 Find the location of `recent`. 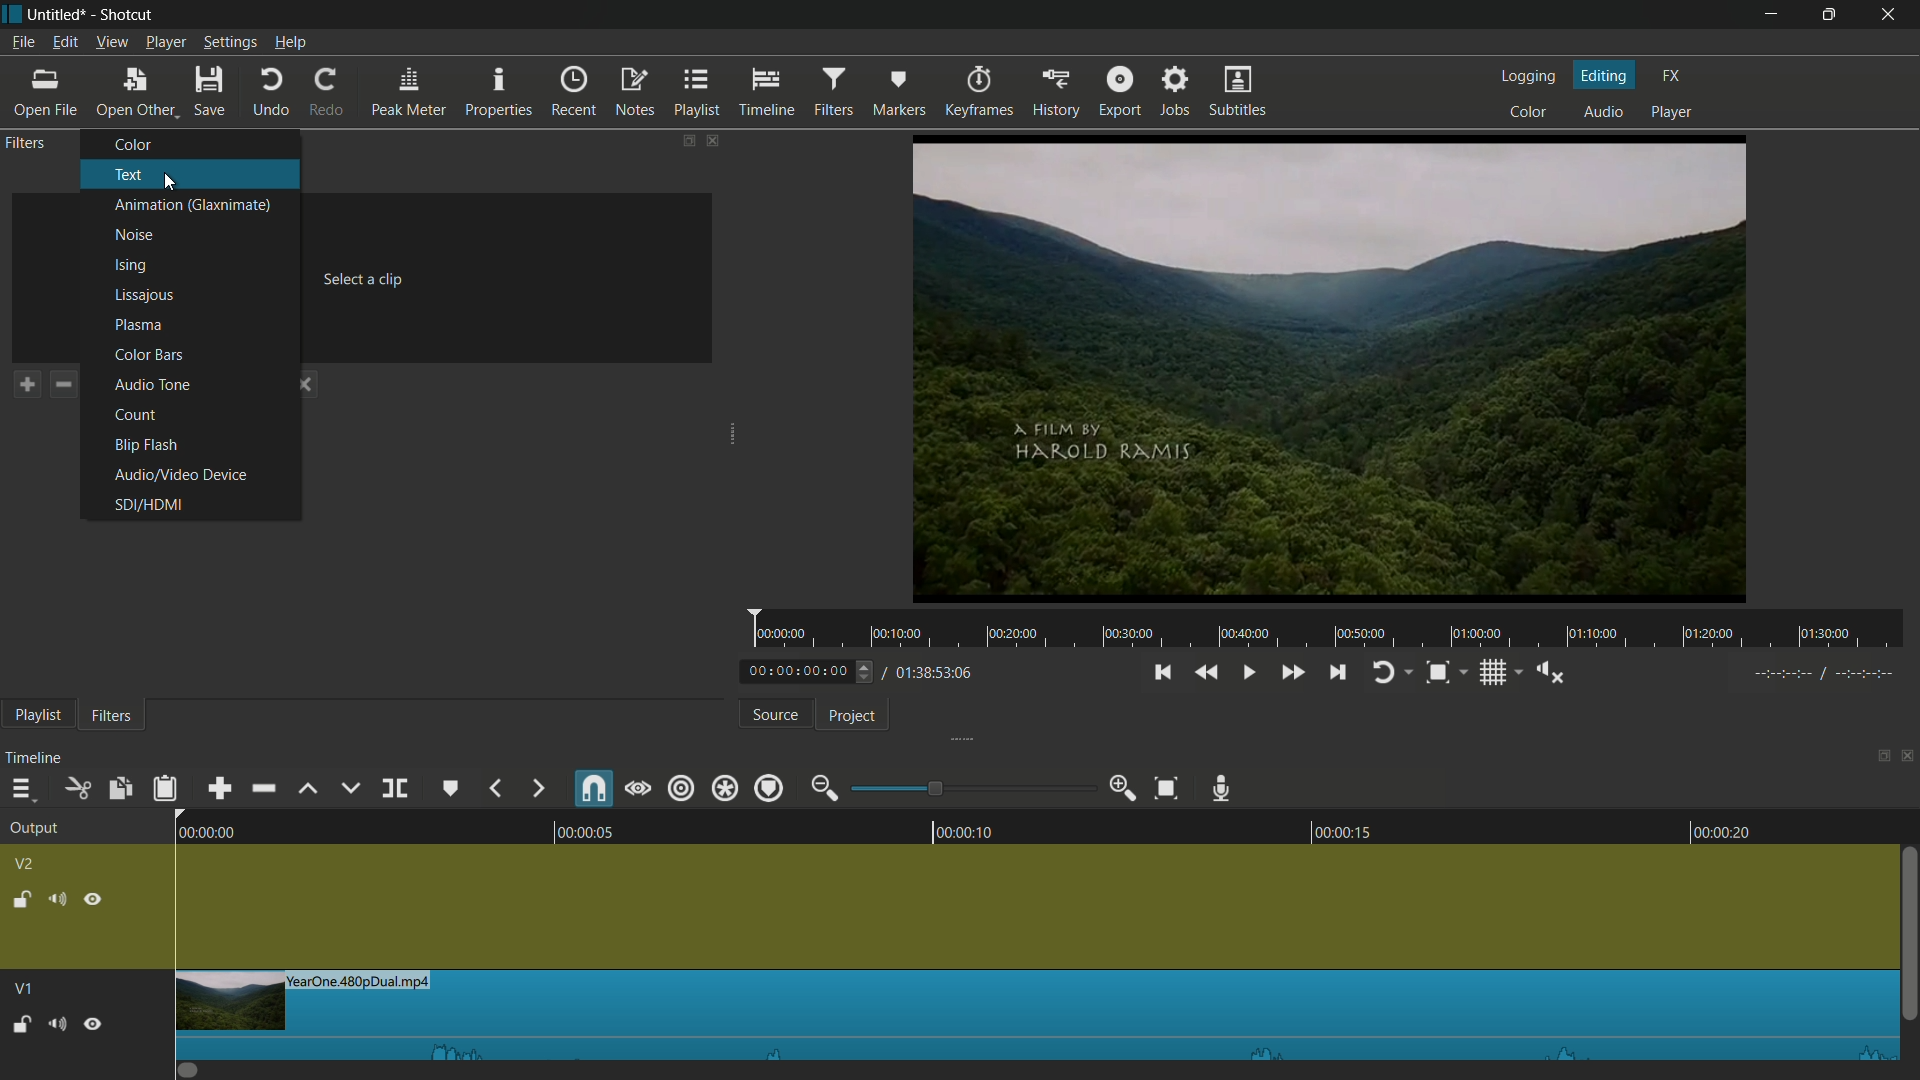

recent is located at coordinates (575, 93).